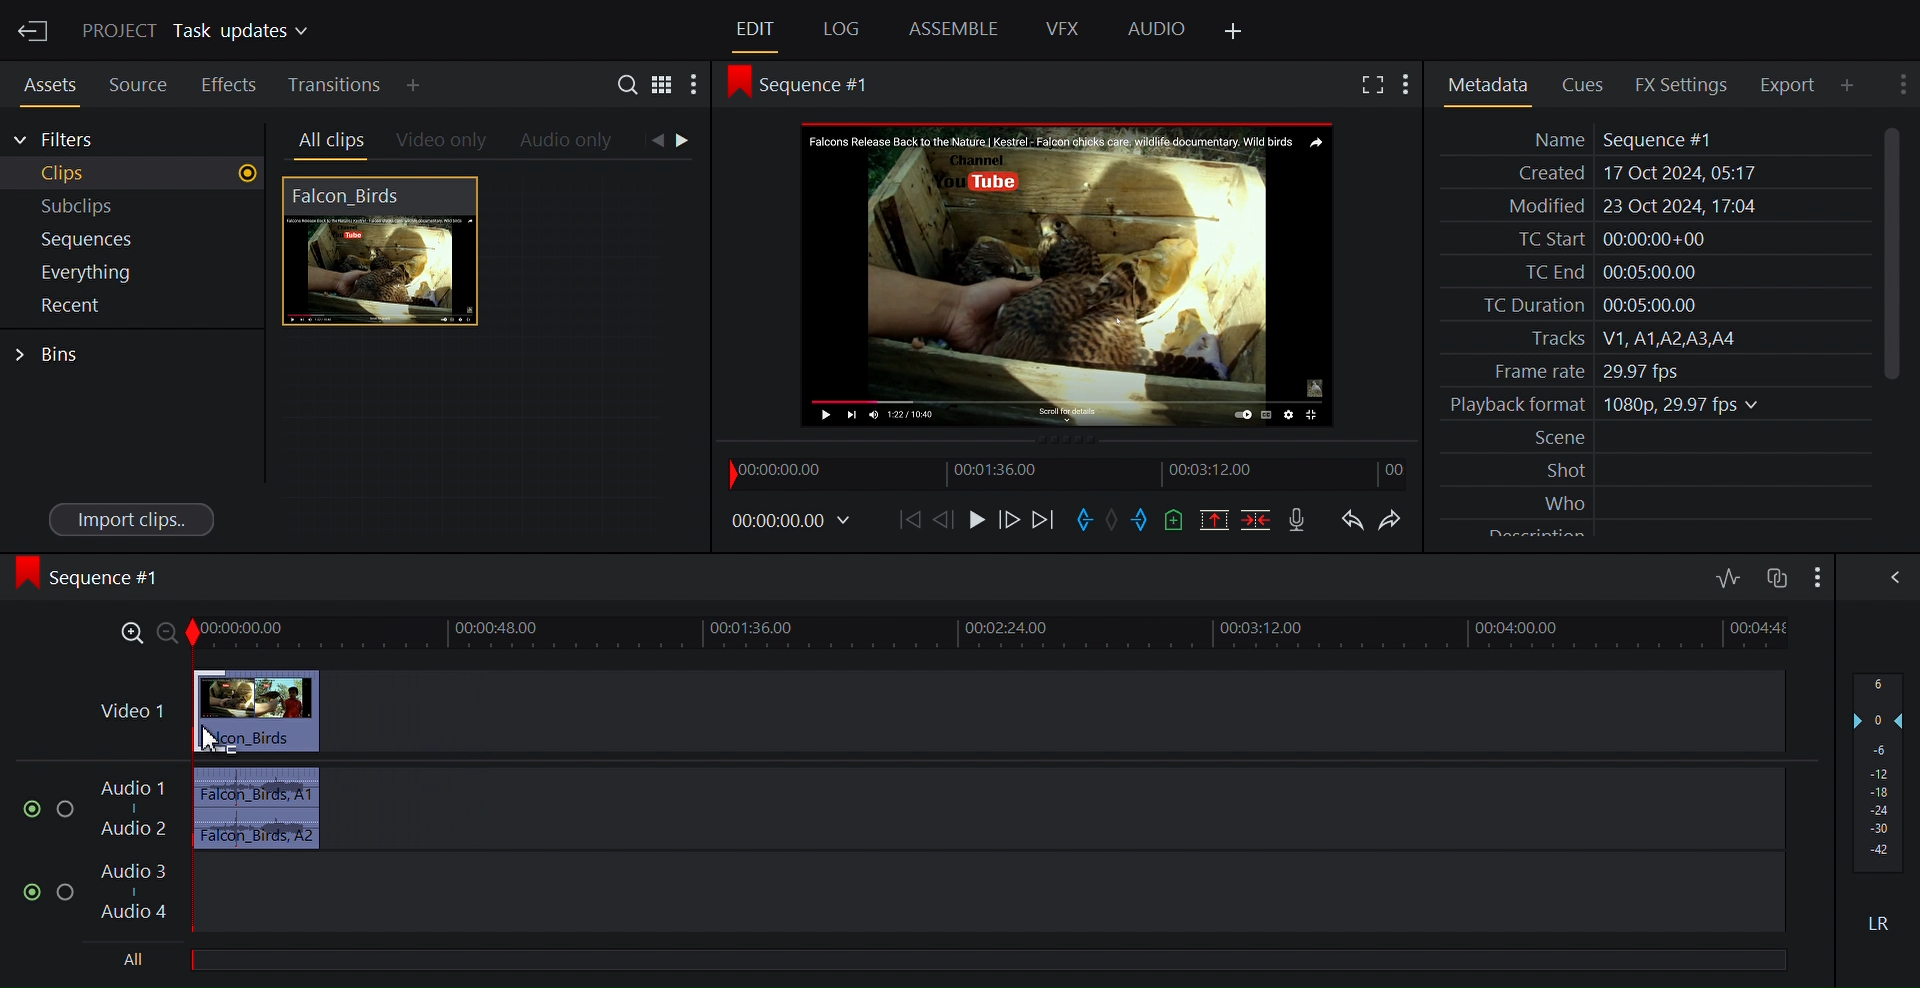 This screenshot has width=1920, height=988. Describe the element at coordinates (1815, 576) in the screenshot. I see `Show/Hide audio full mix` at that location.